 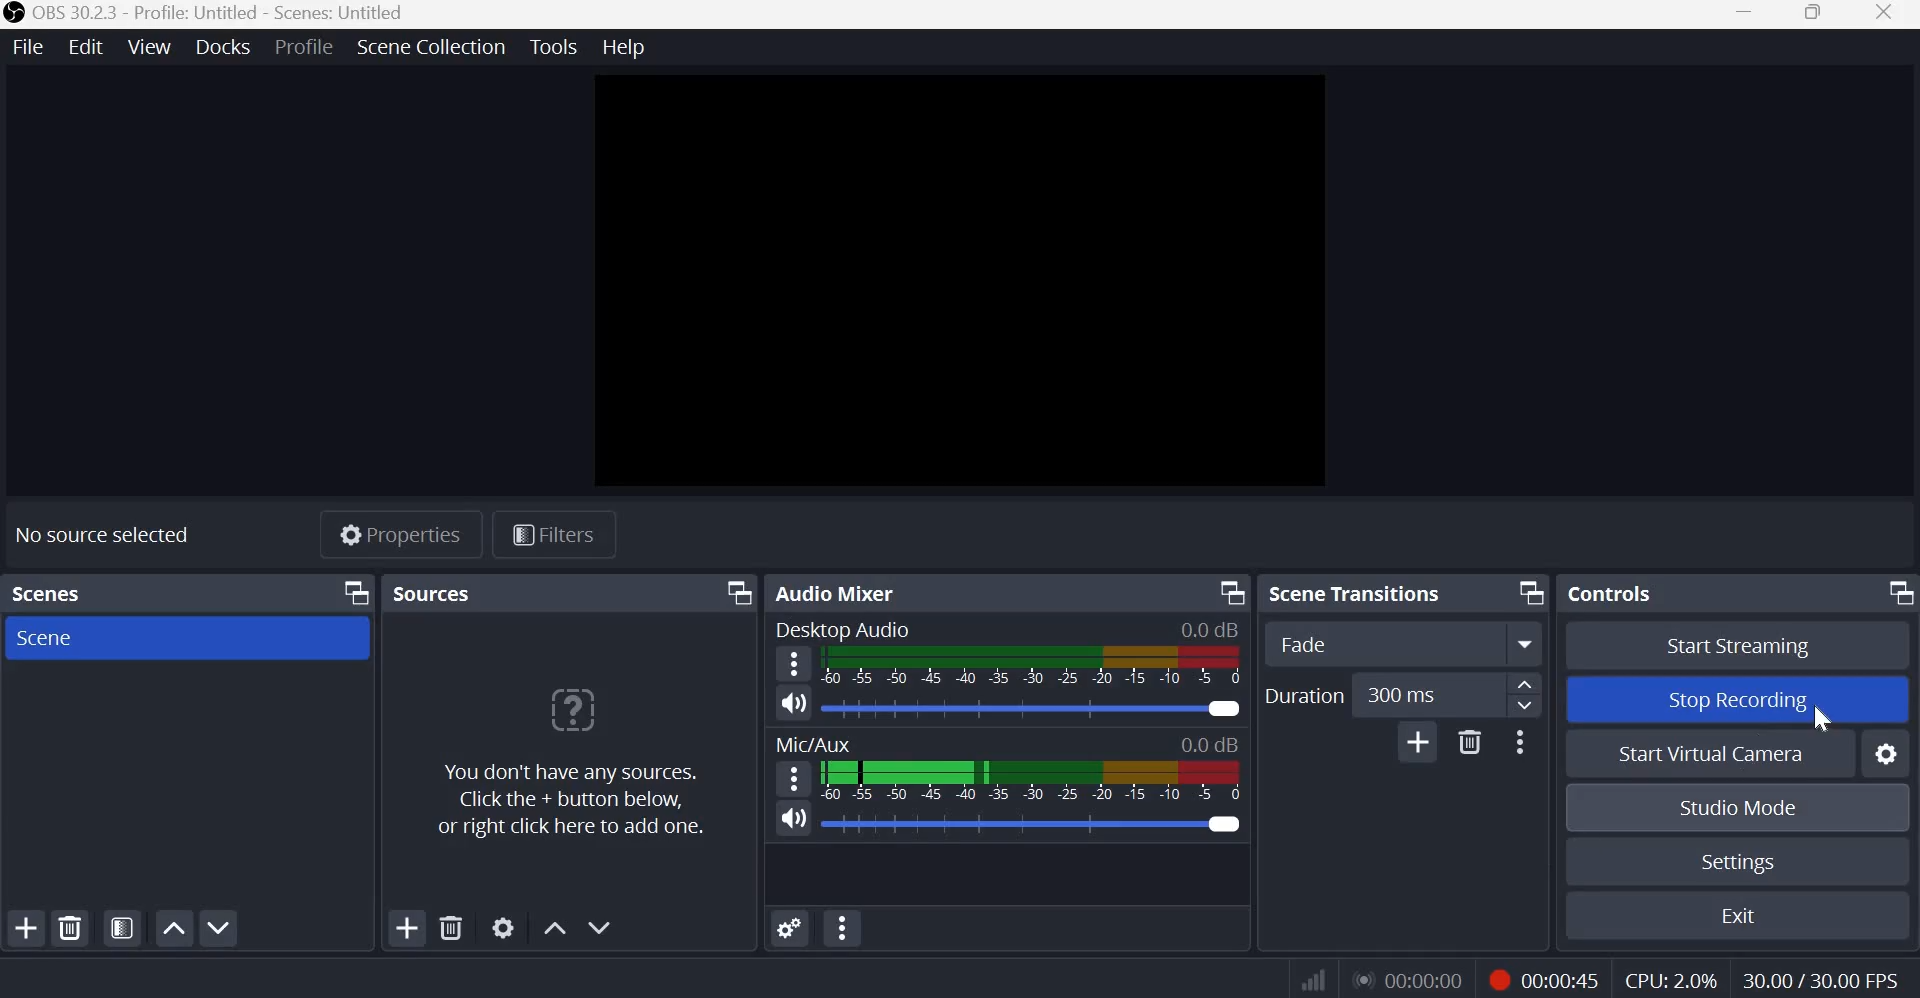 I want to click on Dock Options icon, so click(x=357, y=593).